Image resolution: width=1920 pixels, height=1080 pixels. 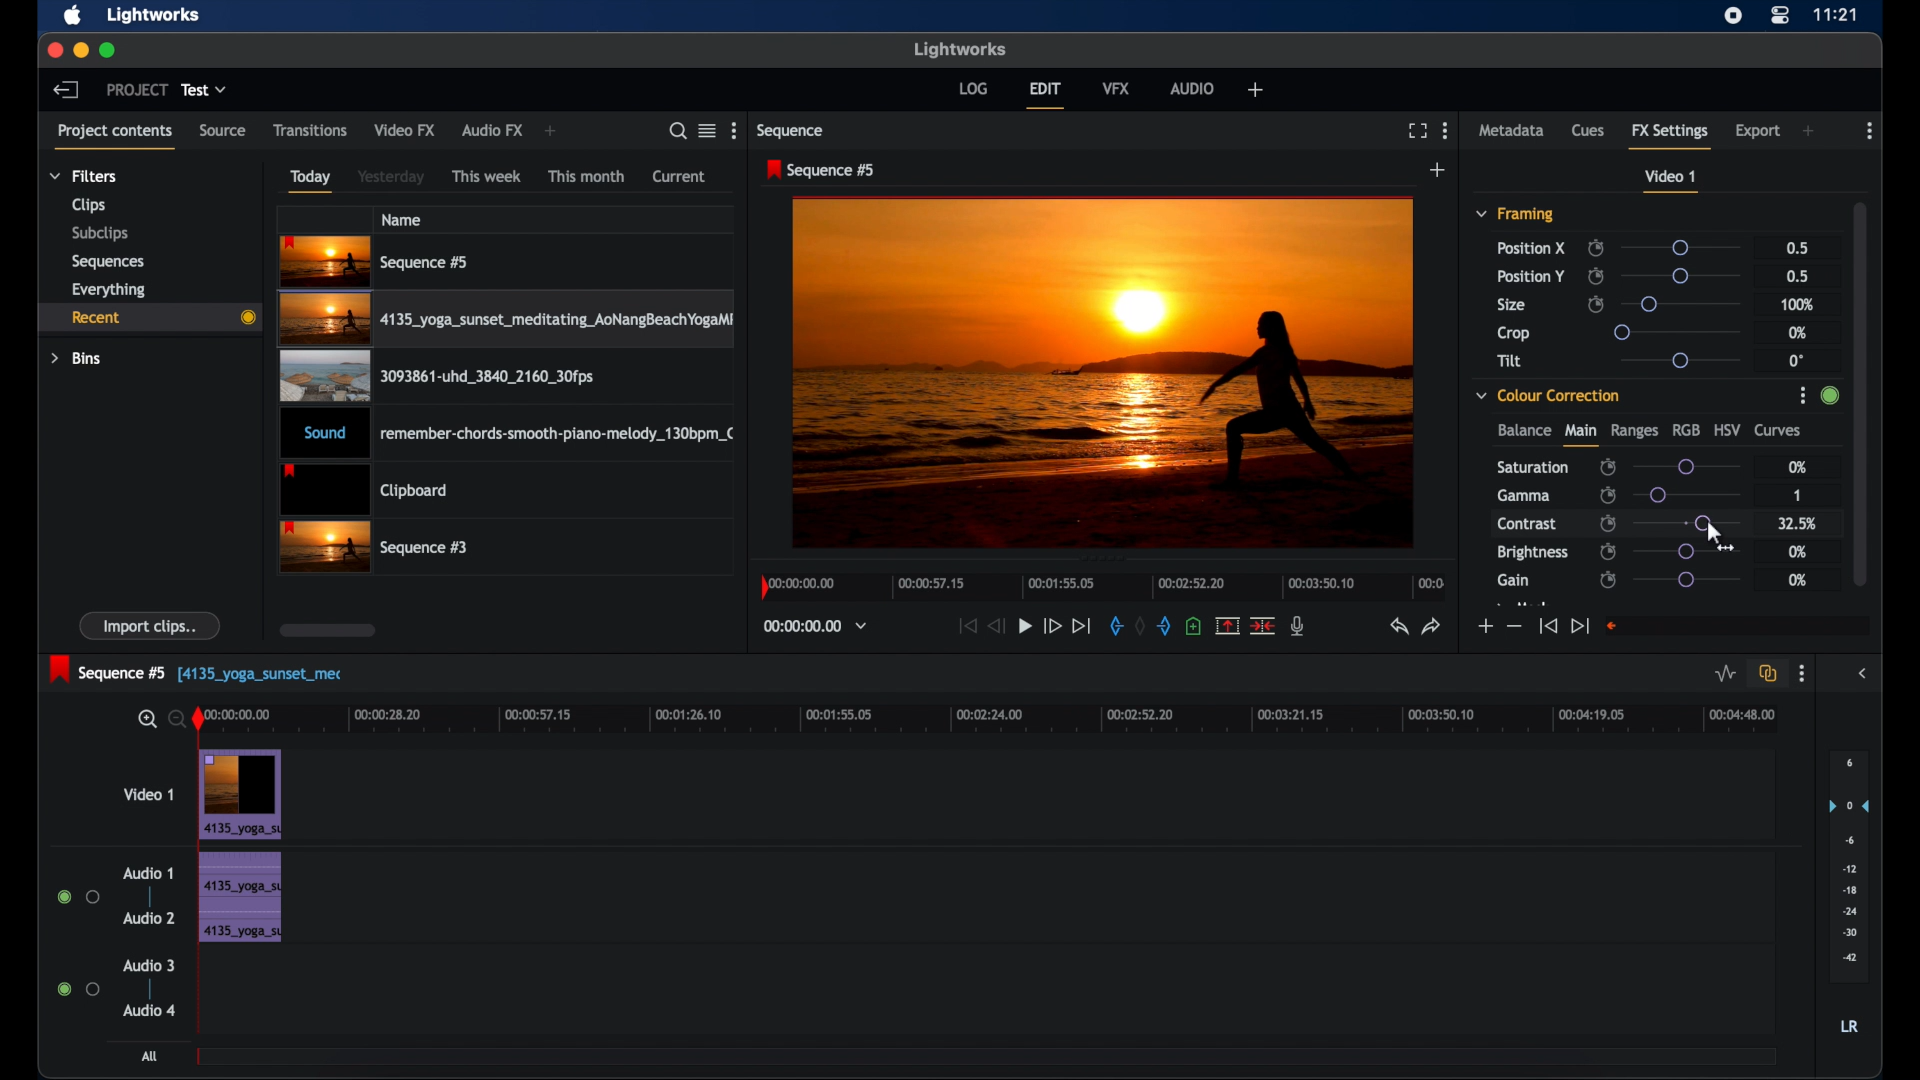 What do you see at coordinates (150, 794) in the screenshot?
I see `video 1` at bounding box center [150, 794].